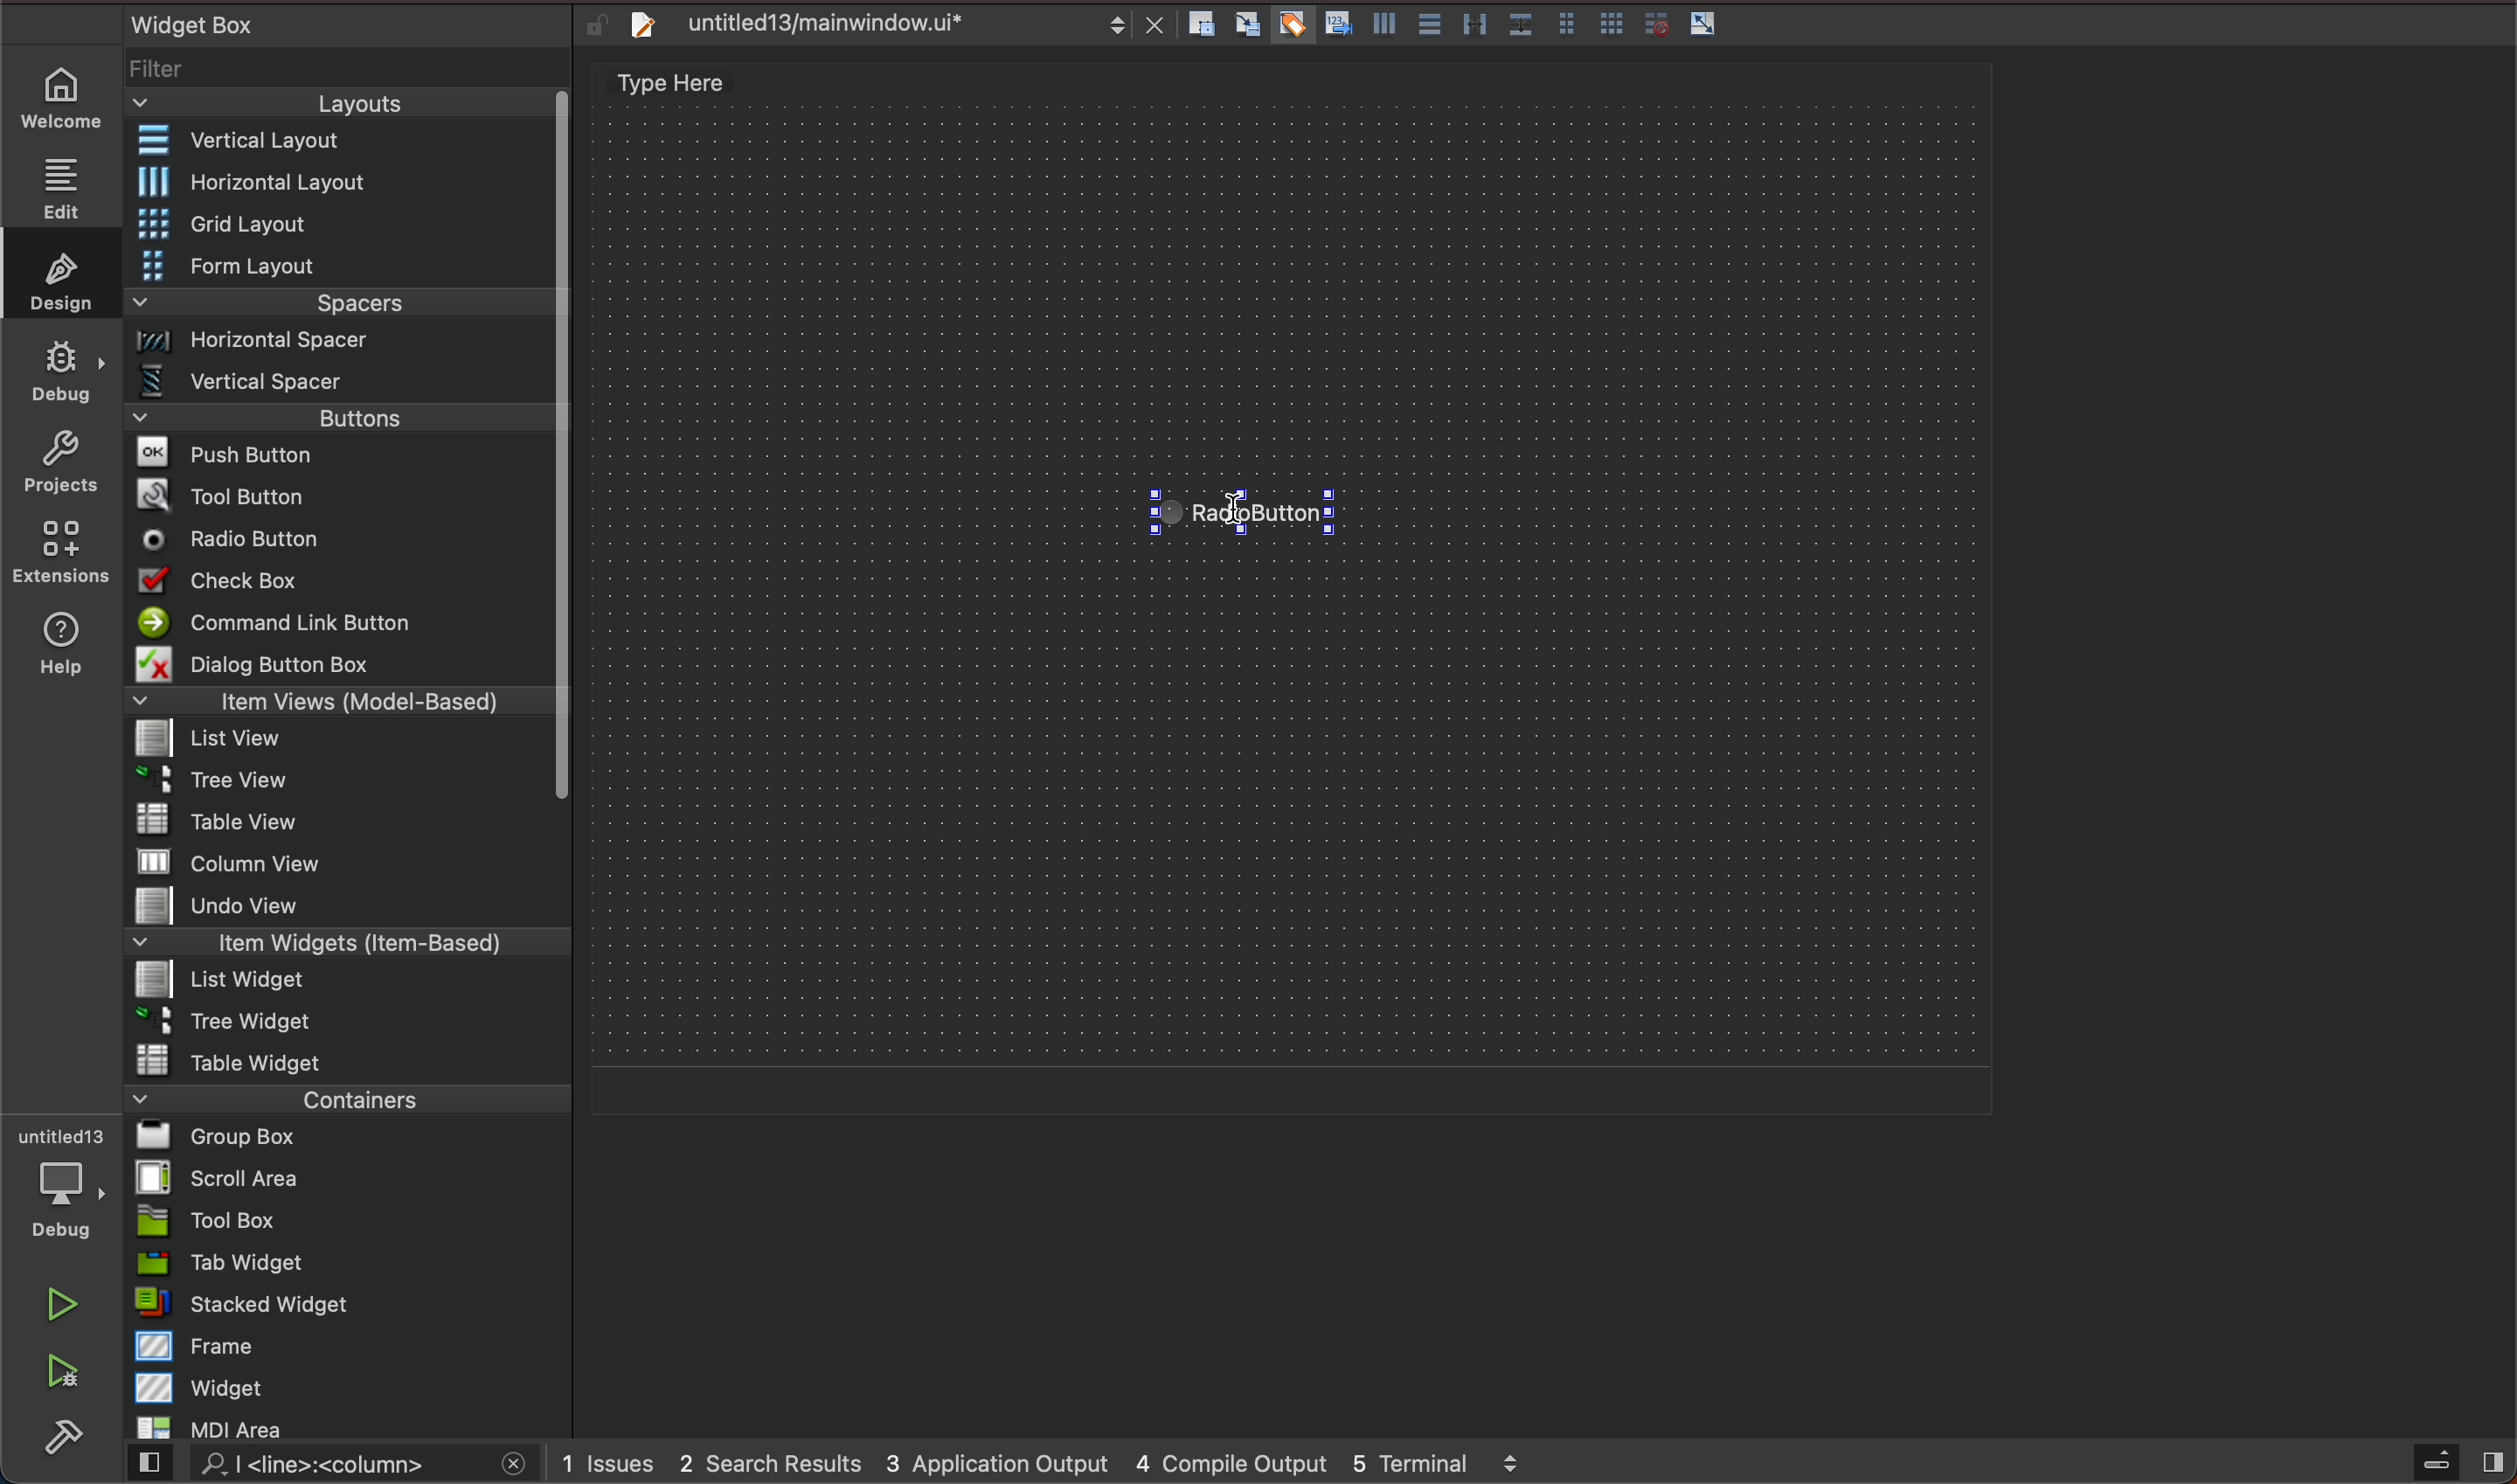  I want to click on edit, so click(71, 181).